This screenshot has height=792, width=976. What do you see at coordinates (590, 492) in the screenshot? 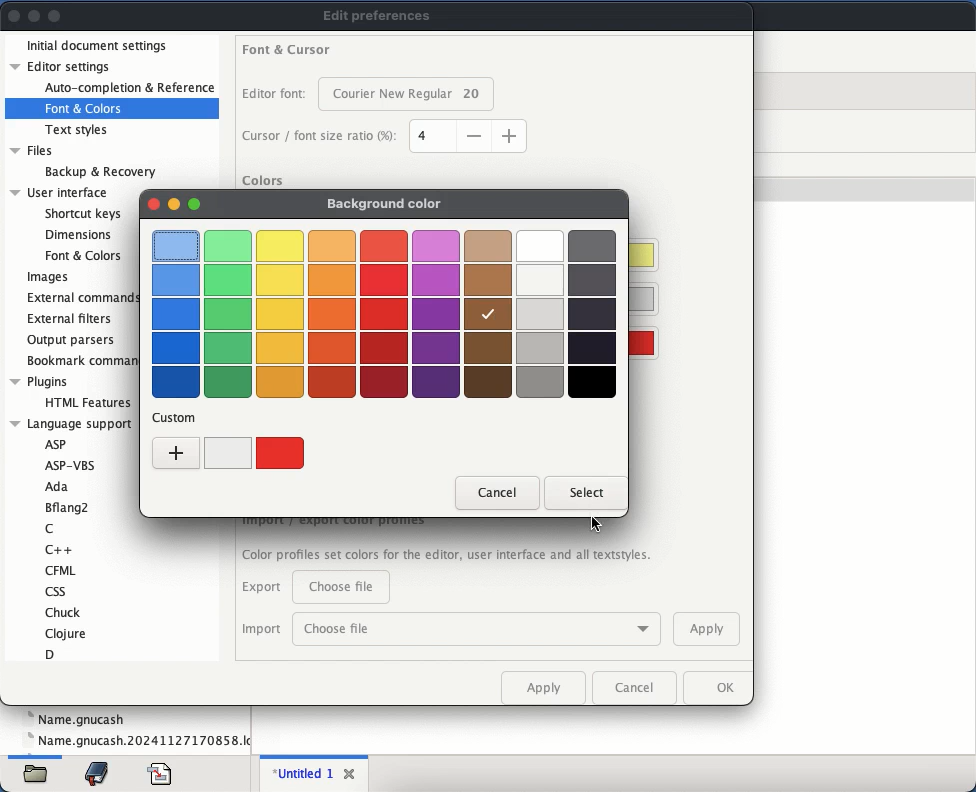
I see `select` at bounding box center [590, 492].